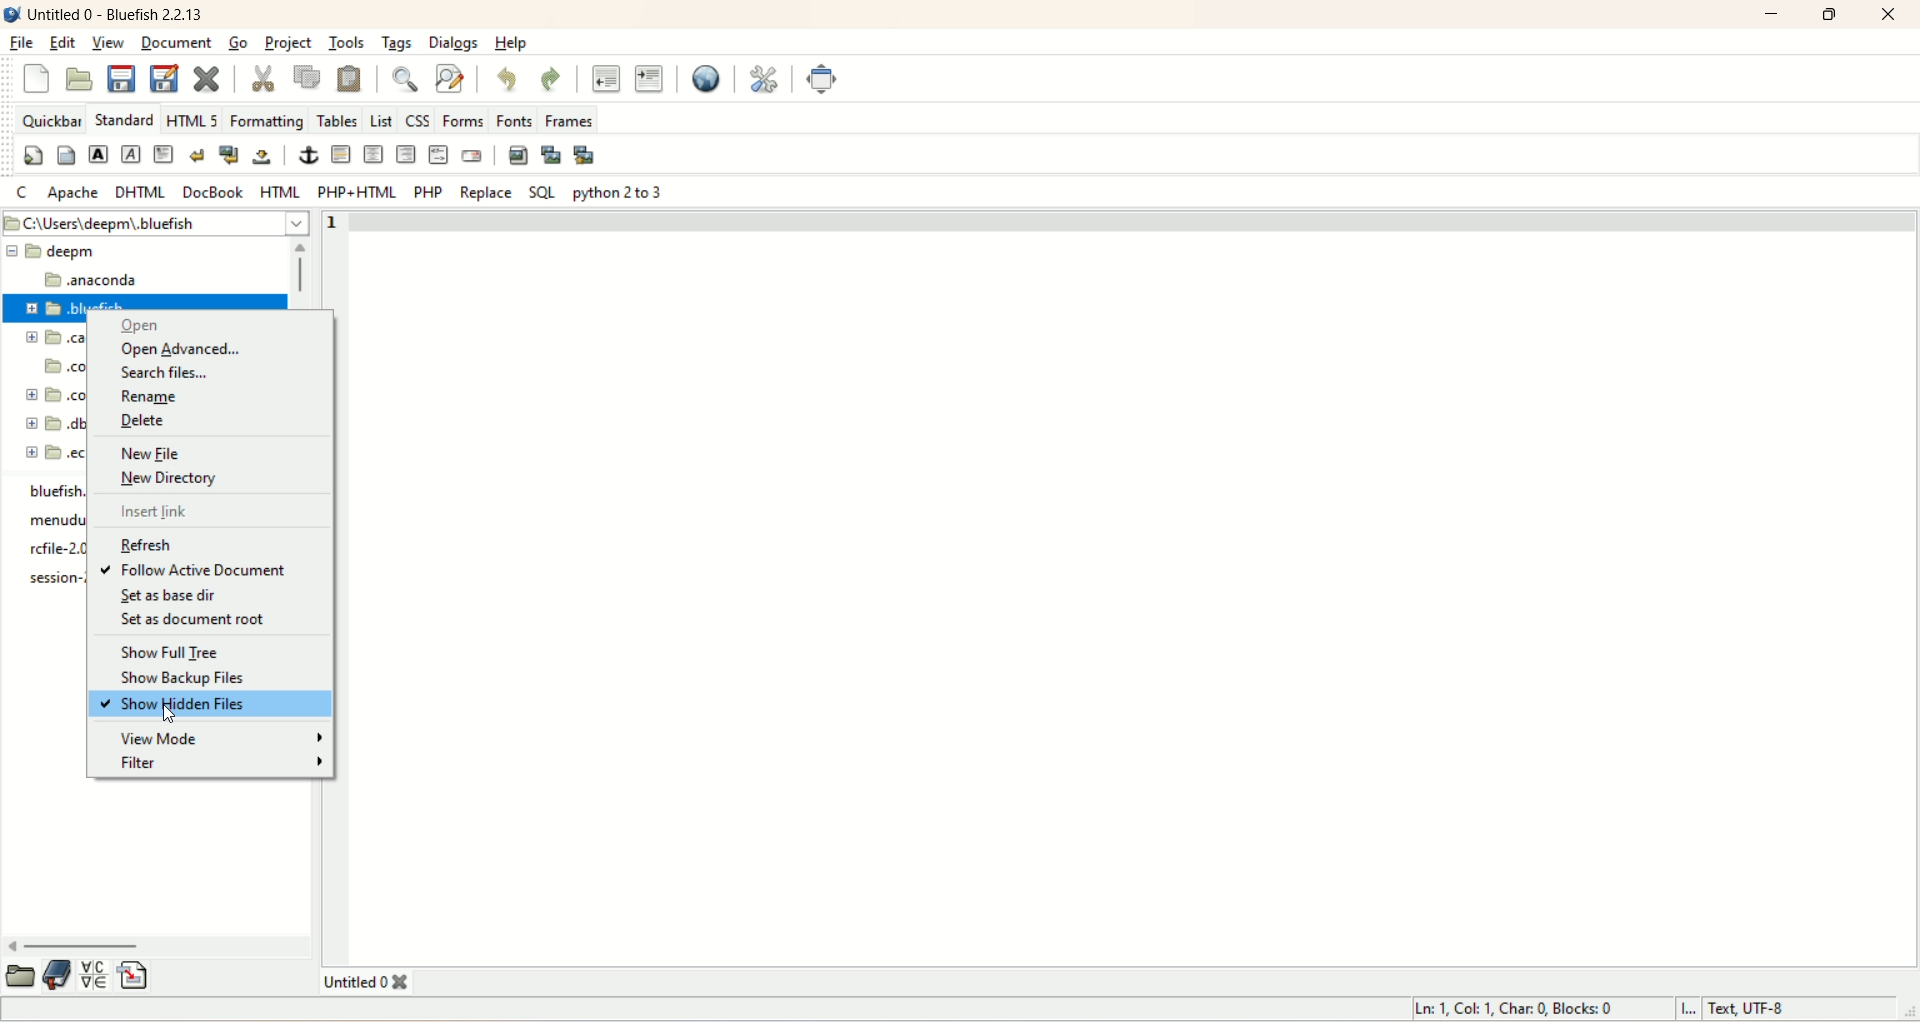  Describe the element at coordinates (156, 512) in the screenshot. I see `insert link` at that location.